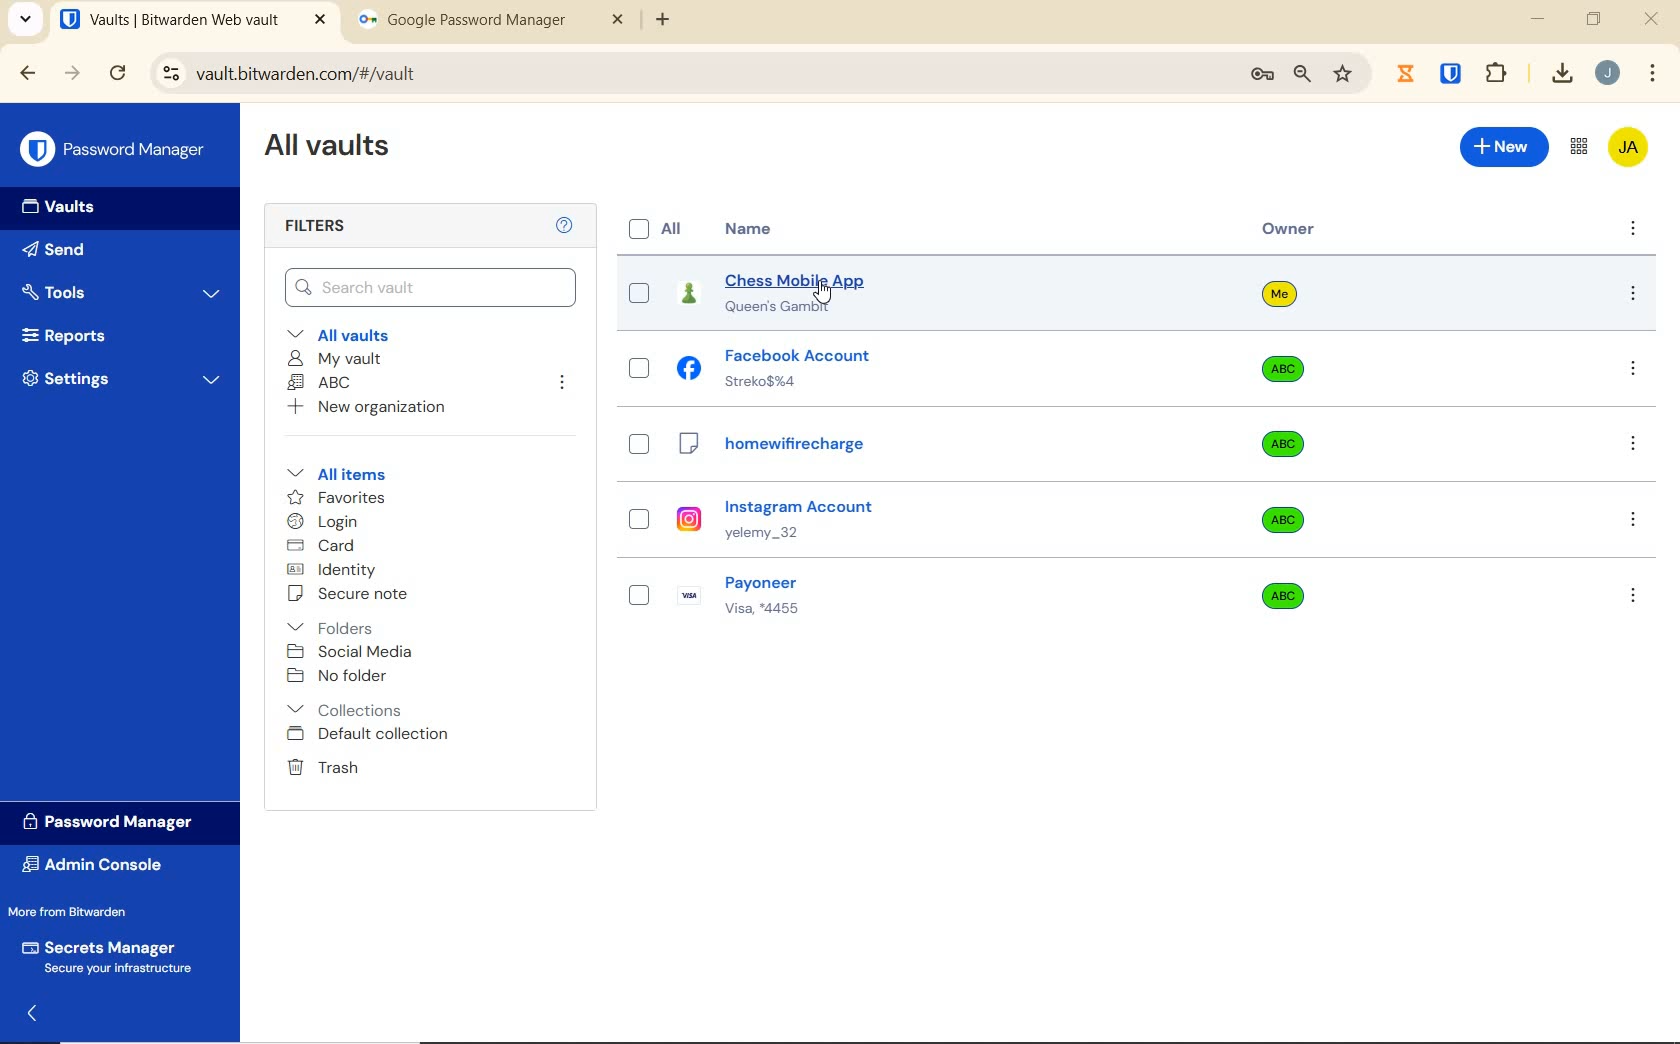 This screenshot has width=1680, height=1044. I want to click on trash, so click(325, 767).